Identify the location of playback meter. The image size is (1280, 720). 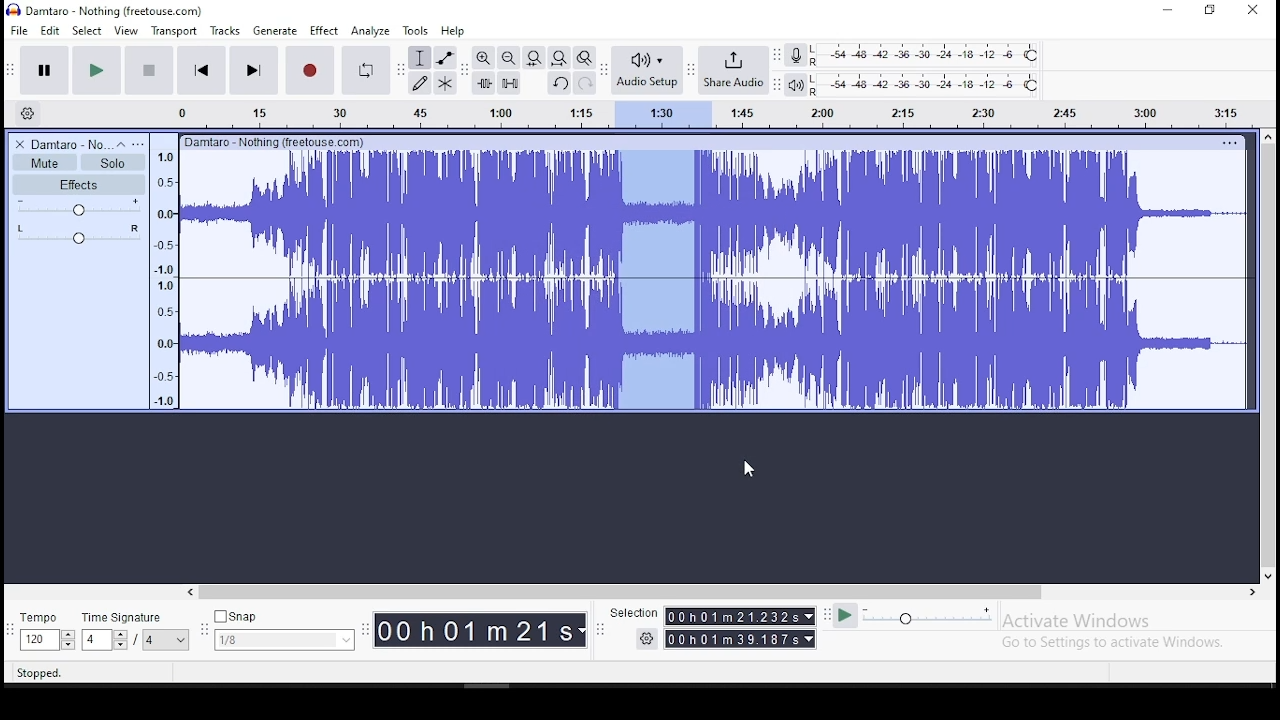
(797, 85).